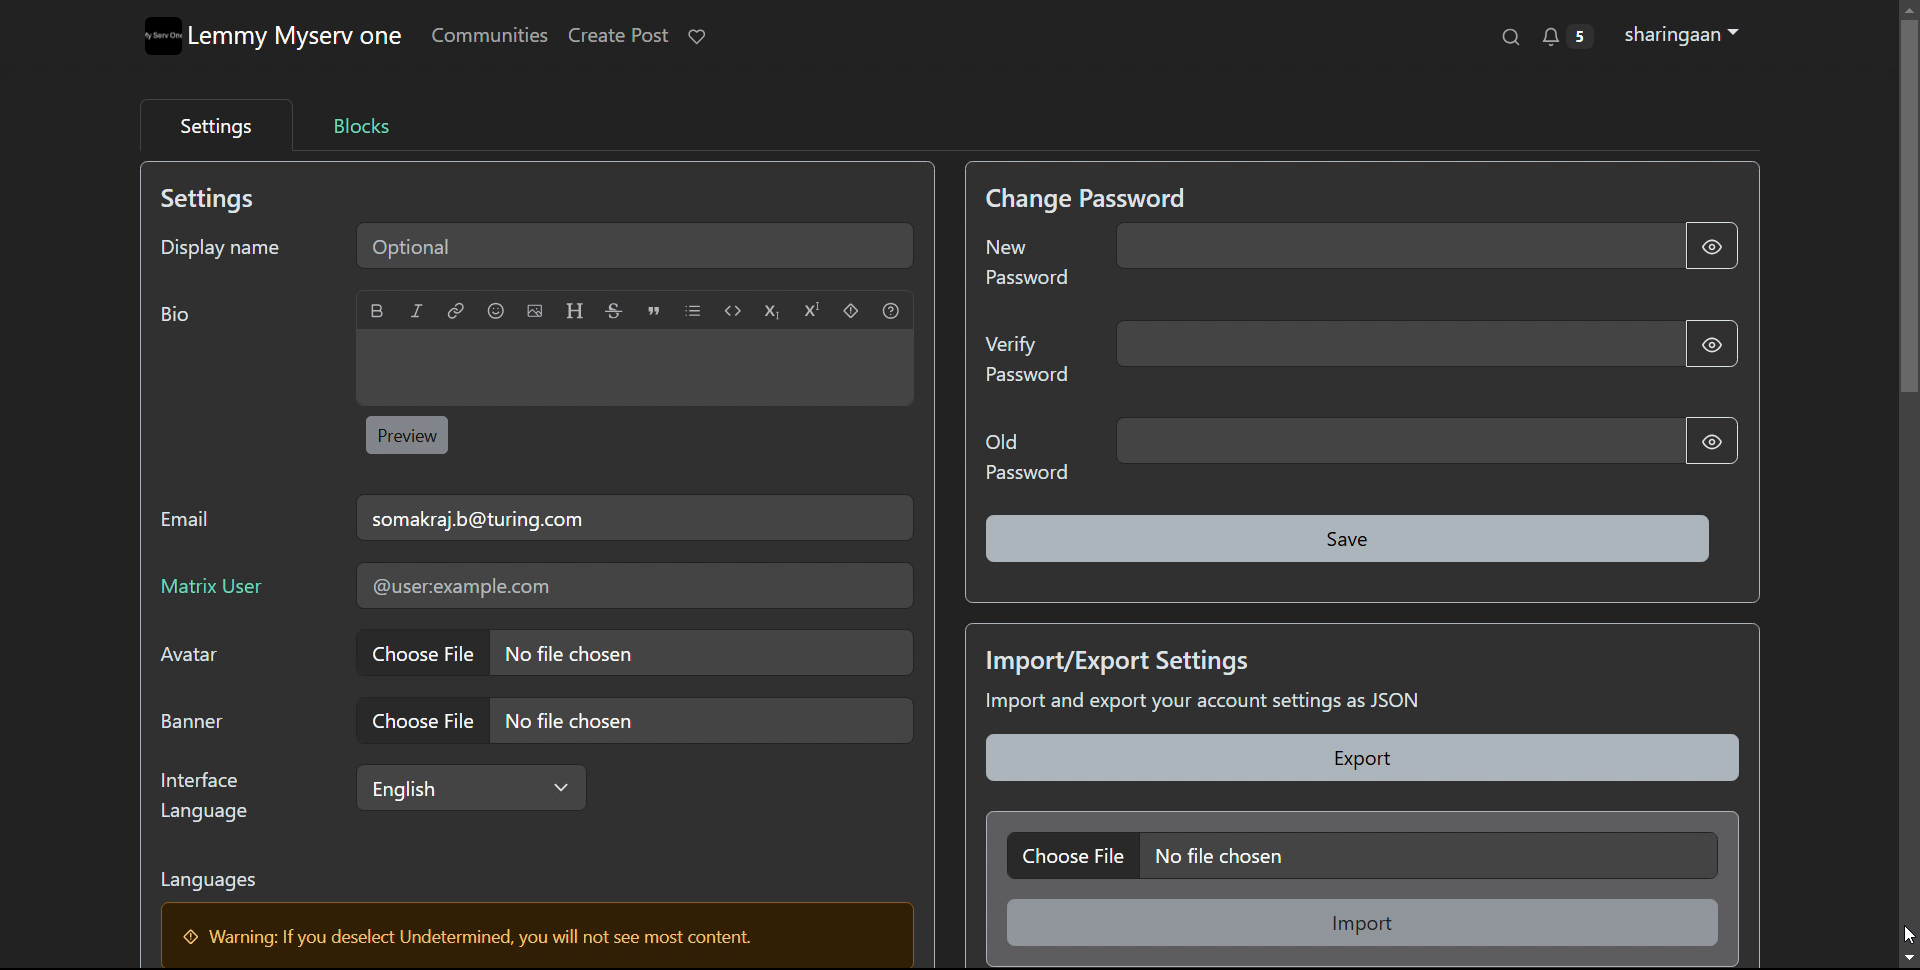  What do you see at coordinates (632, 721) in the screenshot?
I see `upload image for banner` at bounding box center [632, 721].